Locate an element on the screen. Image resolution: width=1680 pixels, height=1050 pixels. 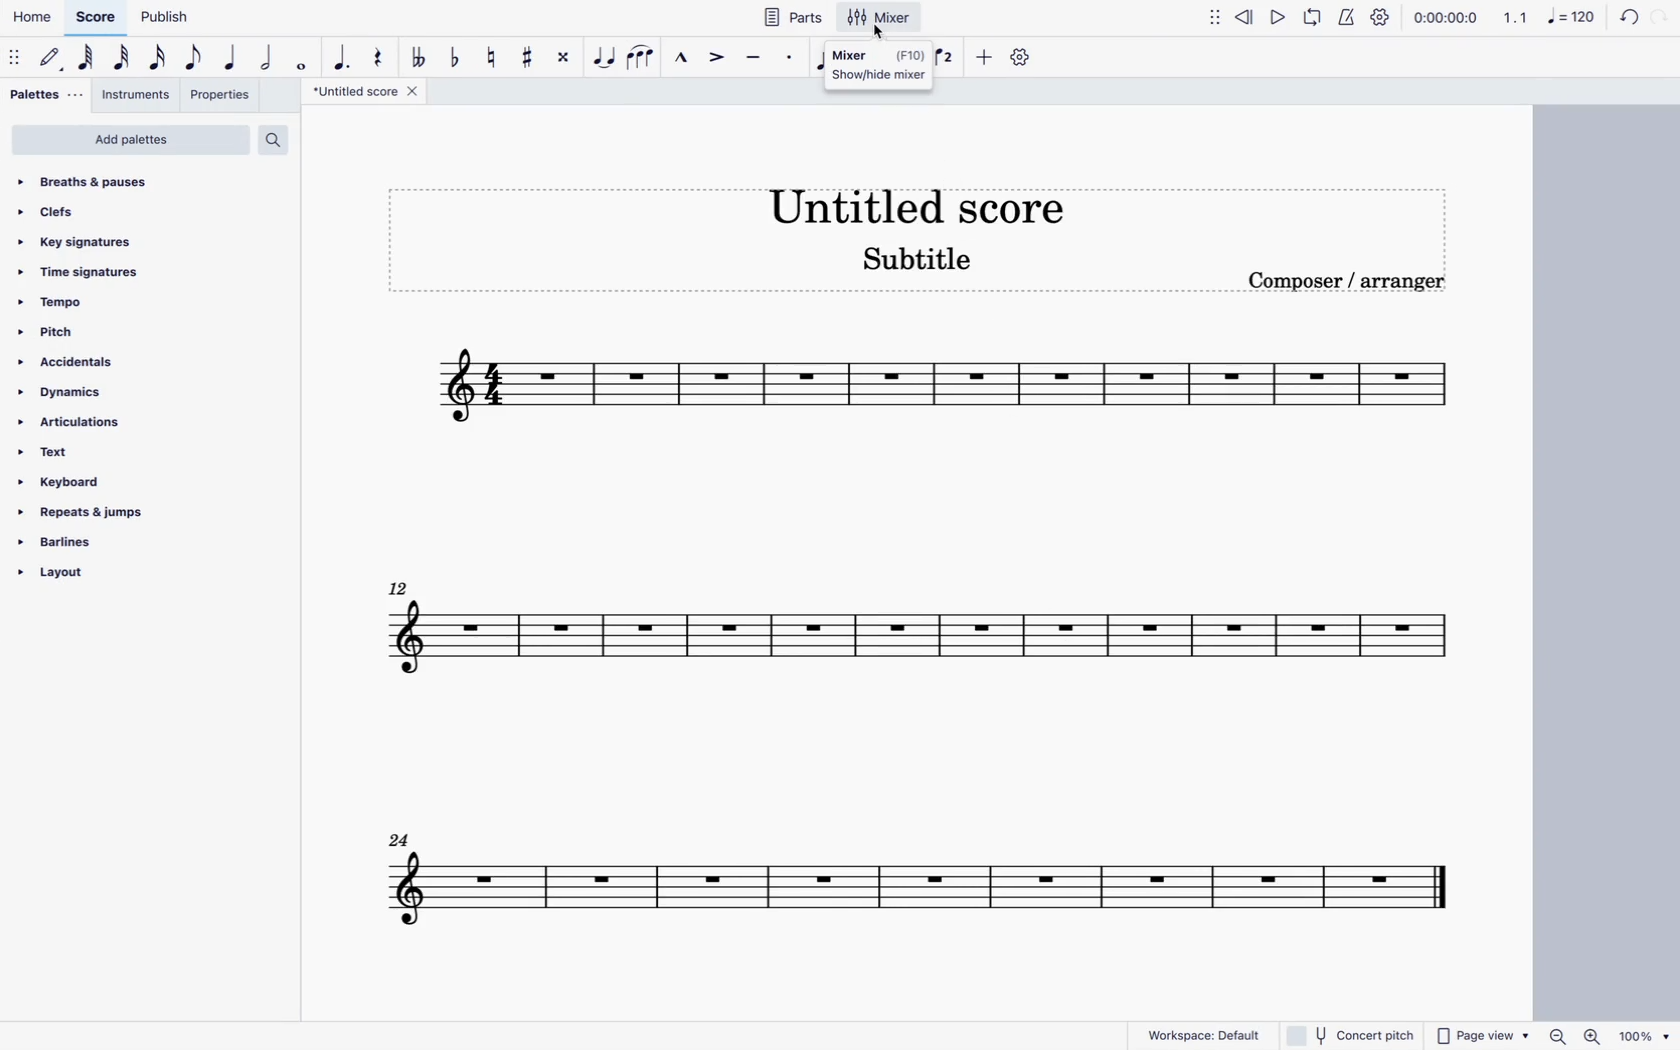
time signatures is located at coordinates (99, 274).